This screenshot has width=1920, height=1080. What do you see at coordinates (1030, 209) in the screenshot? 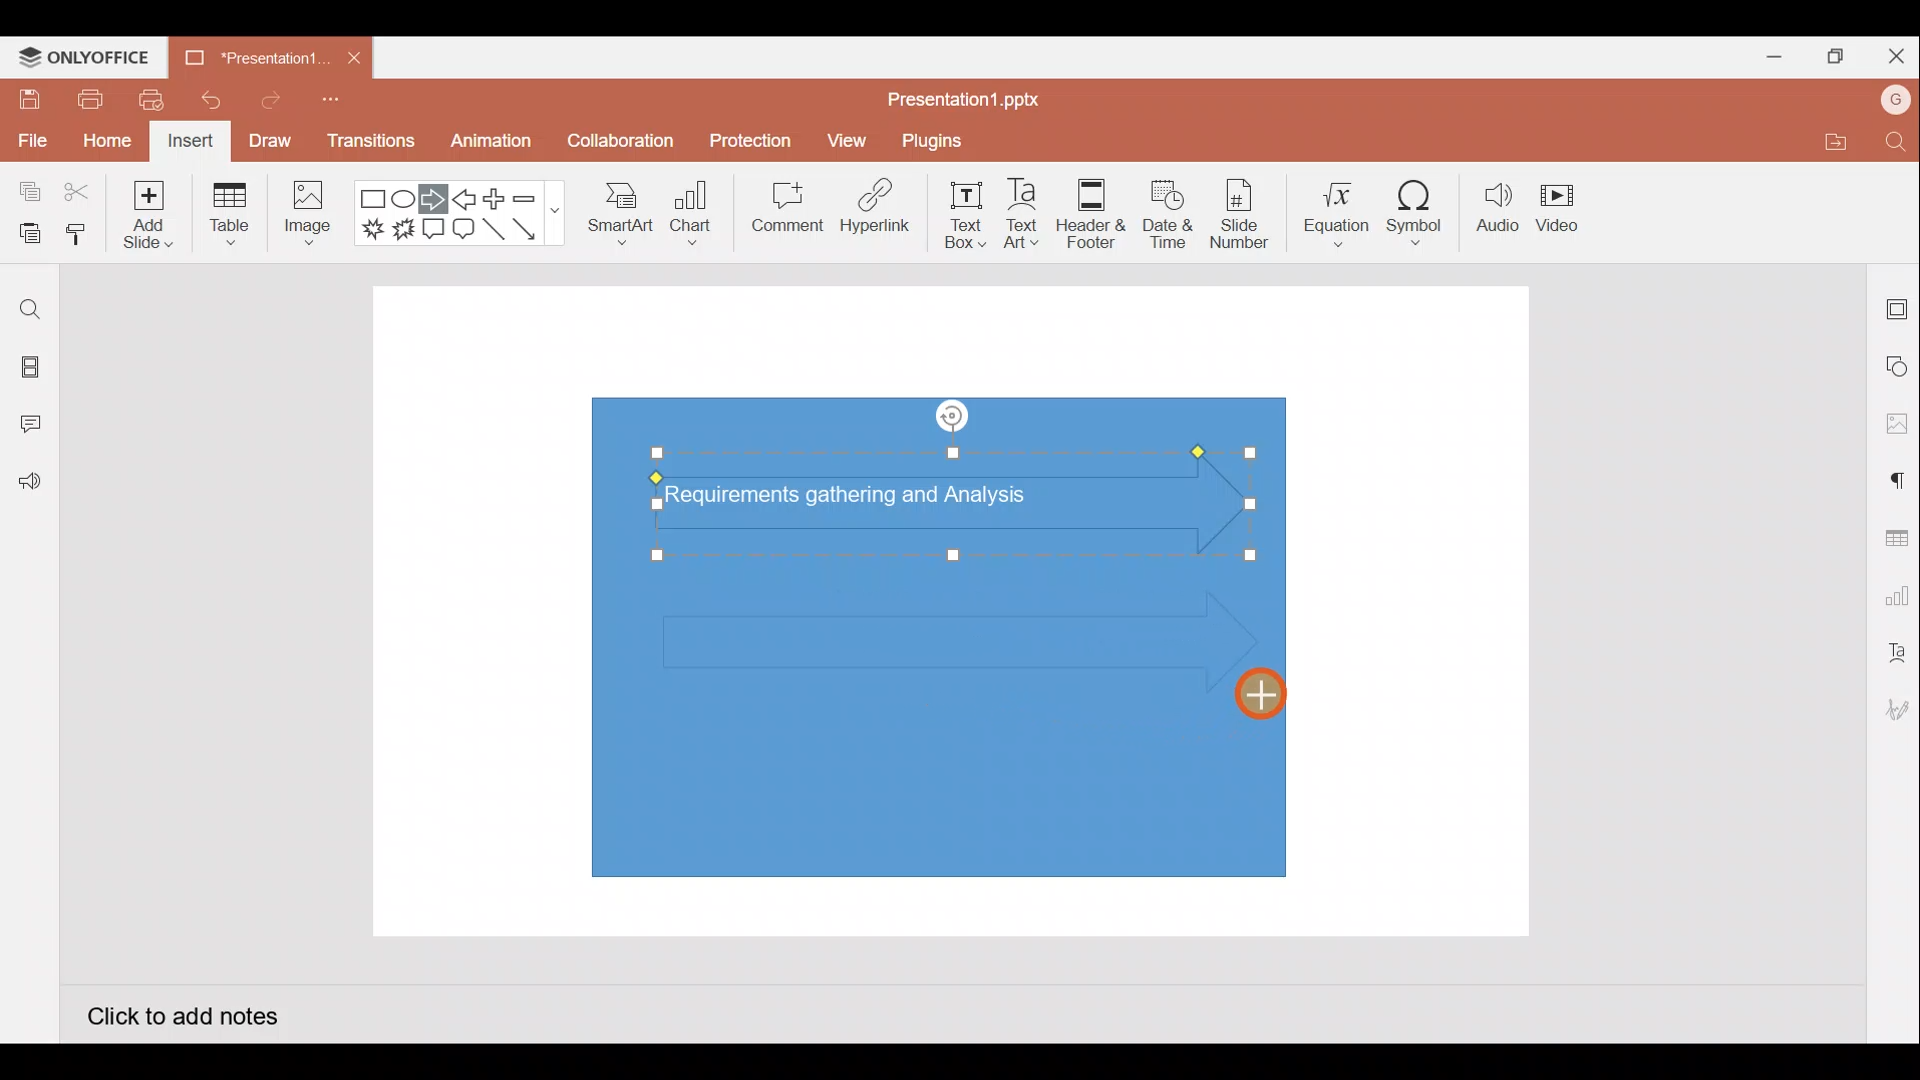
I see `Text Art` at bounding box center [1030, 209].